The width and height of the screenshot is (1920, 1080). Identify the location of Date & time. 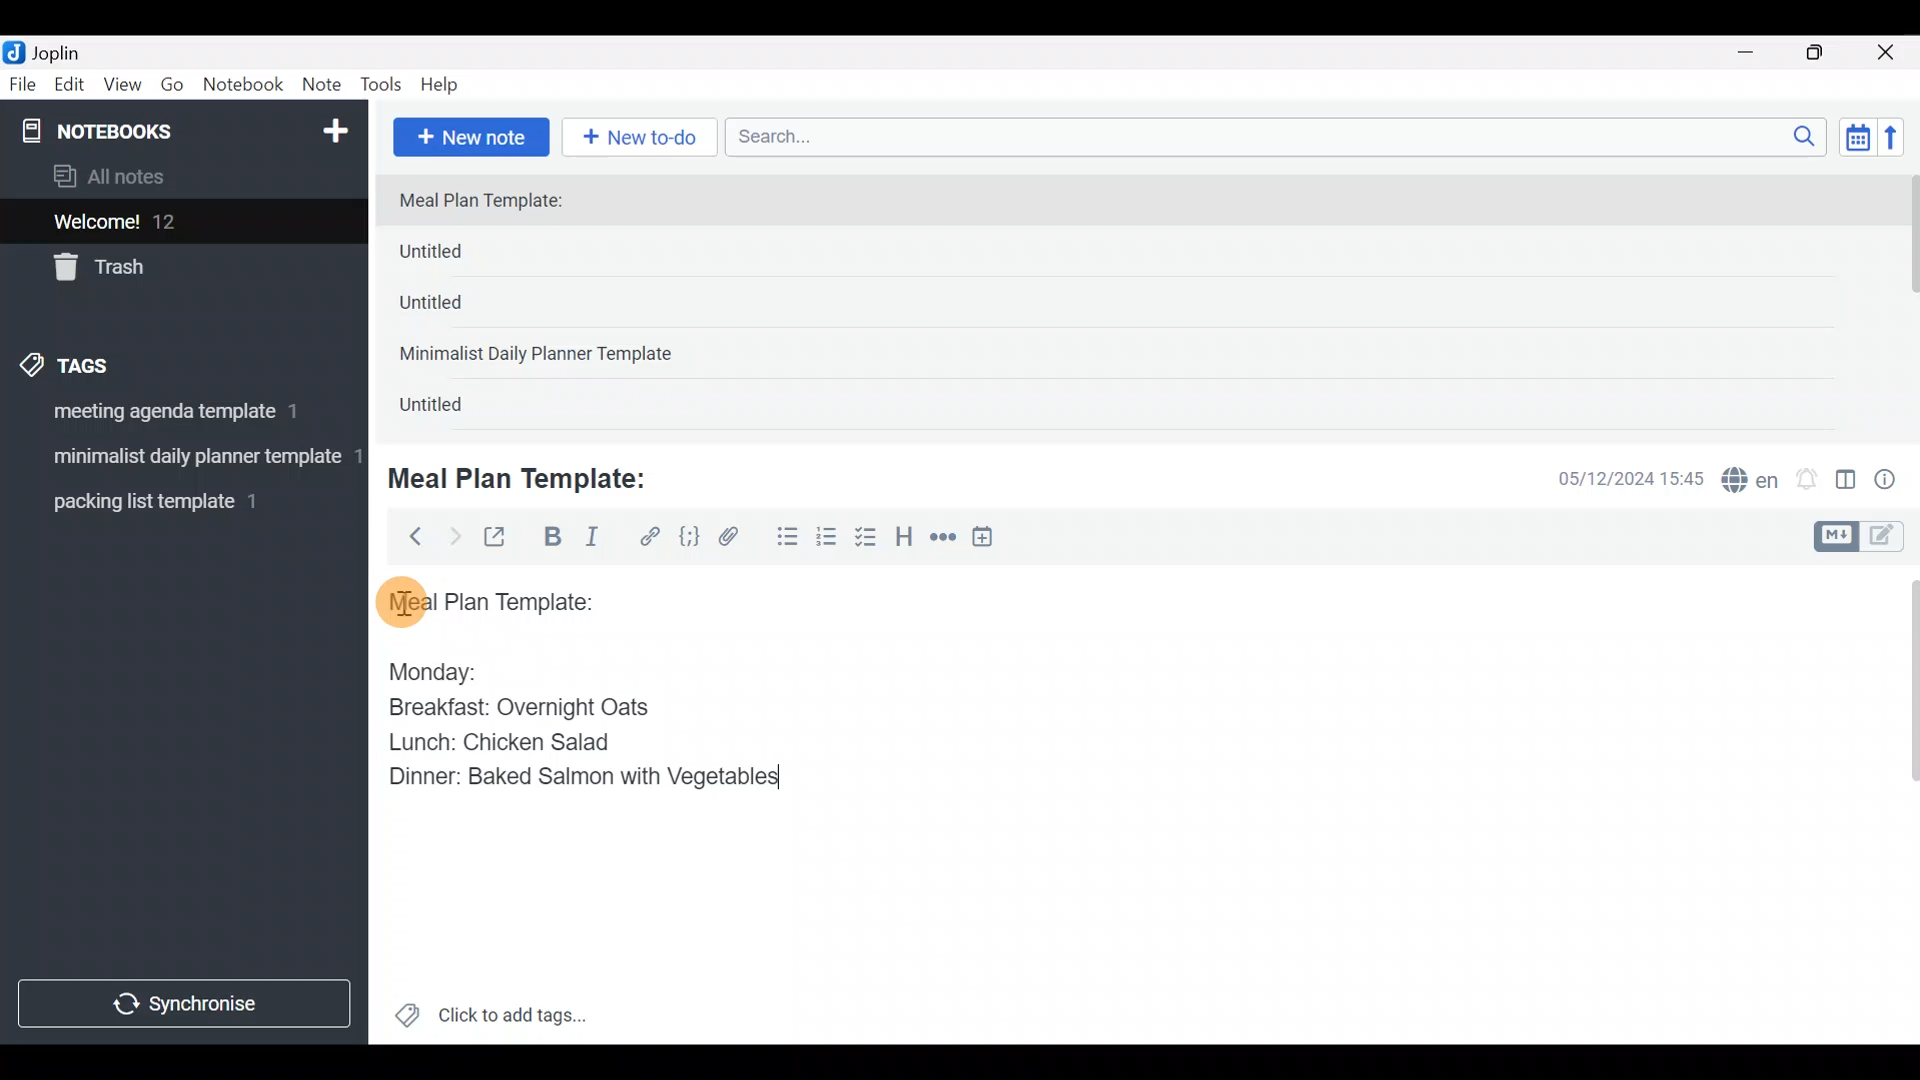
(1615, 478).